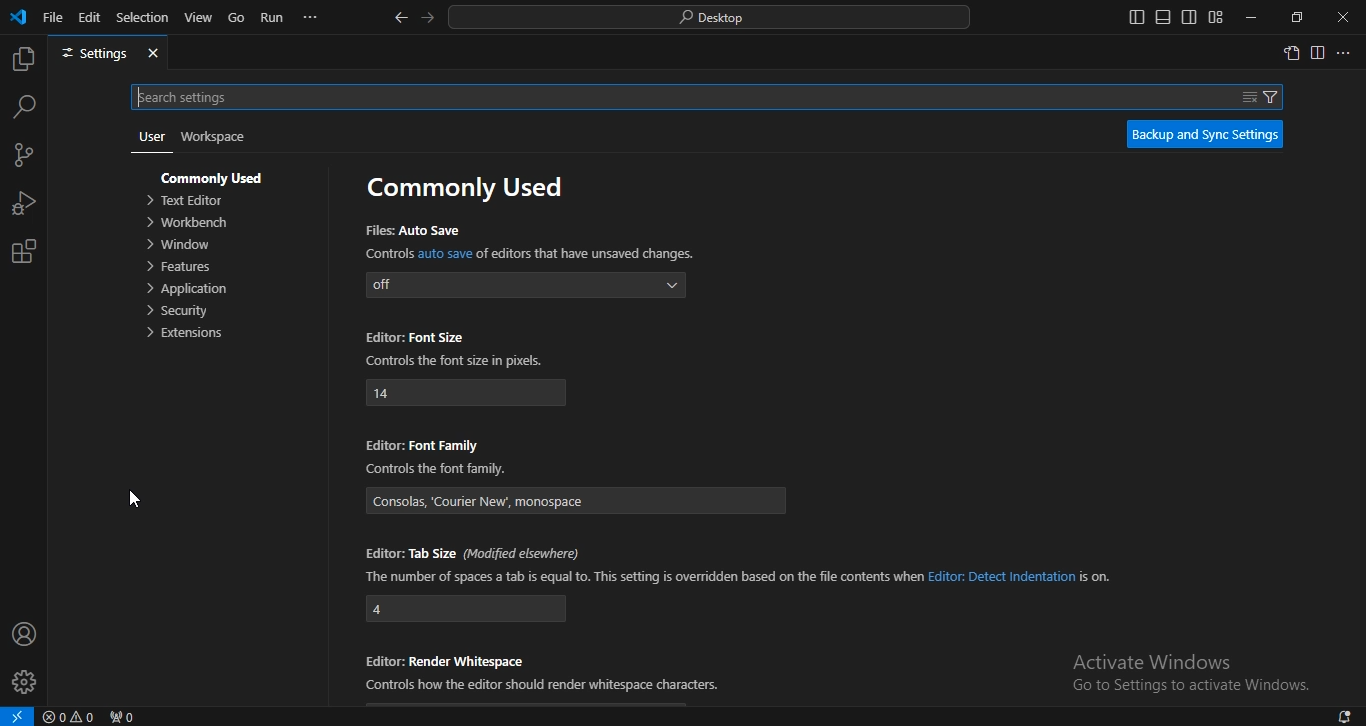  I want to click on Open a remote window, so click(18, 715).